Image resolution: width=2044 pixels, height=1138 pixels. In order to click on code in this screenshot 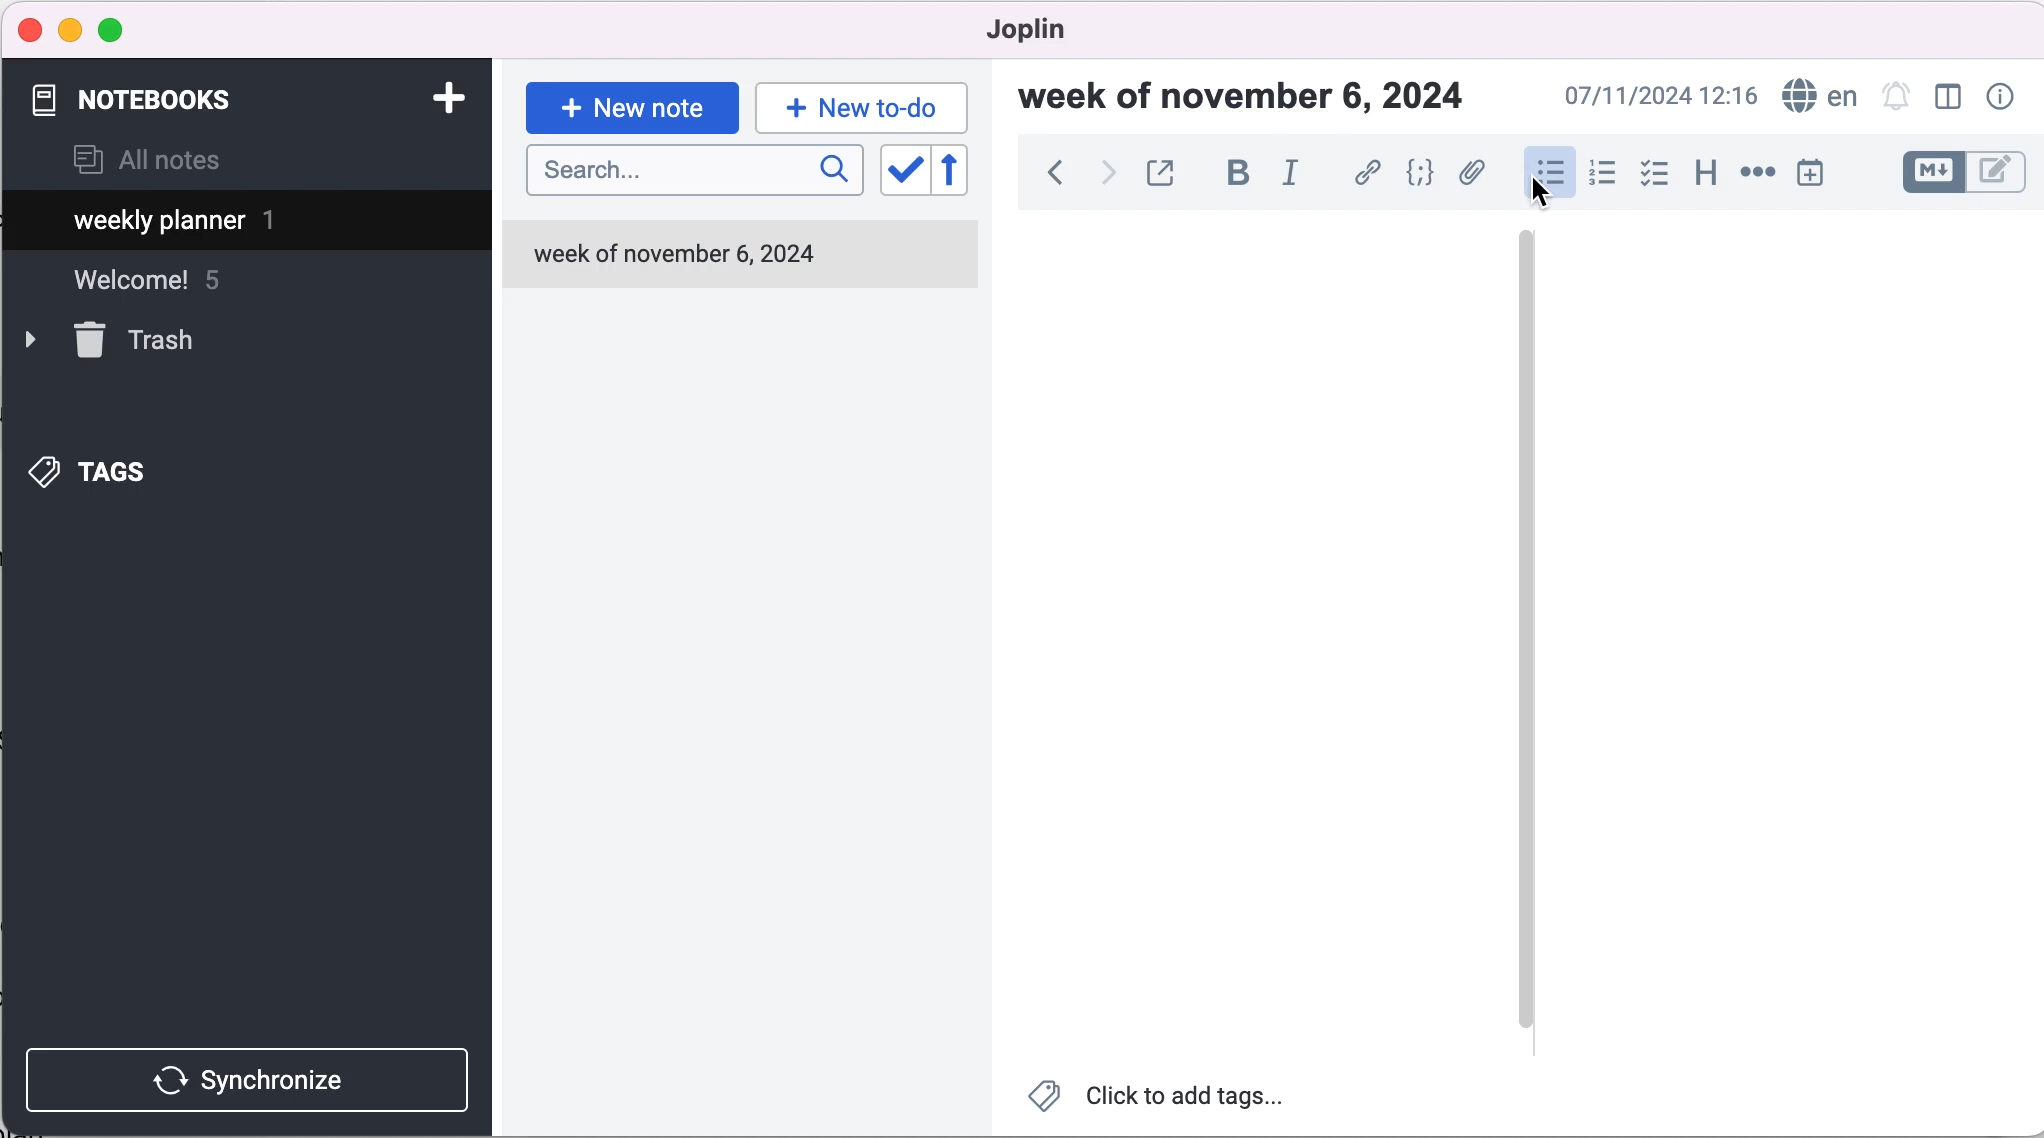, I will do `click(1421, 175)`.